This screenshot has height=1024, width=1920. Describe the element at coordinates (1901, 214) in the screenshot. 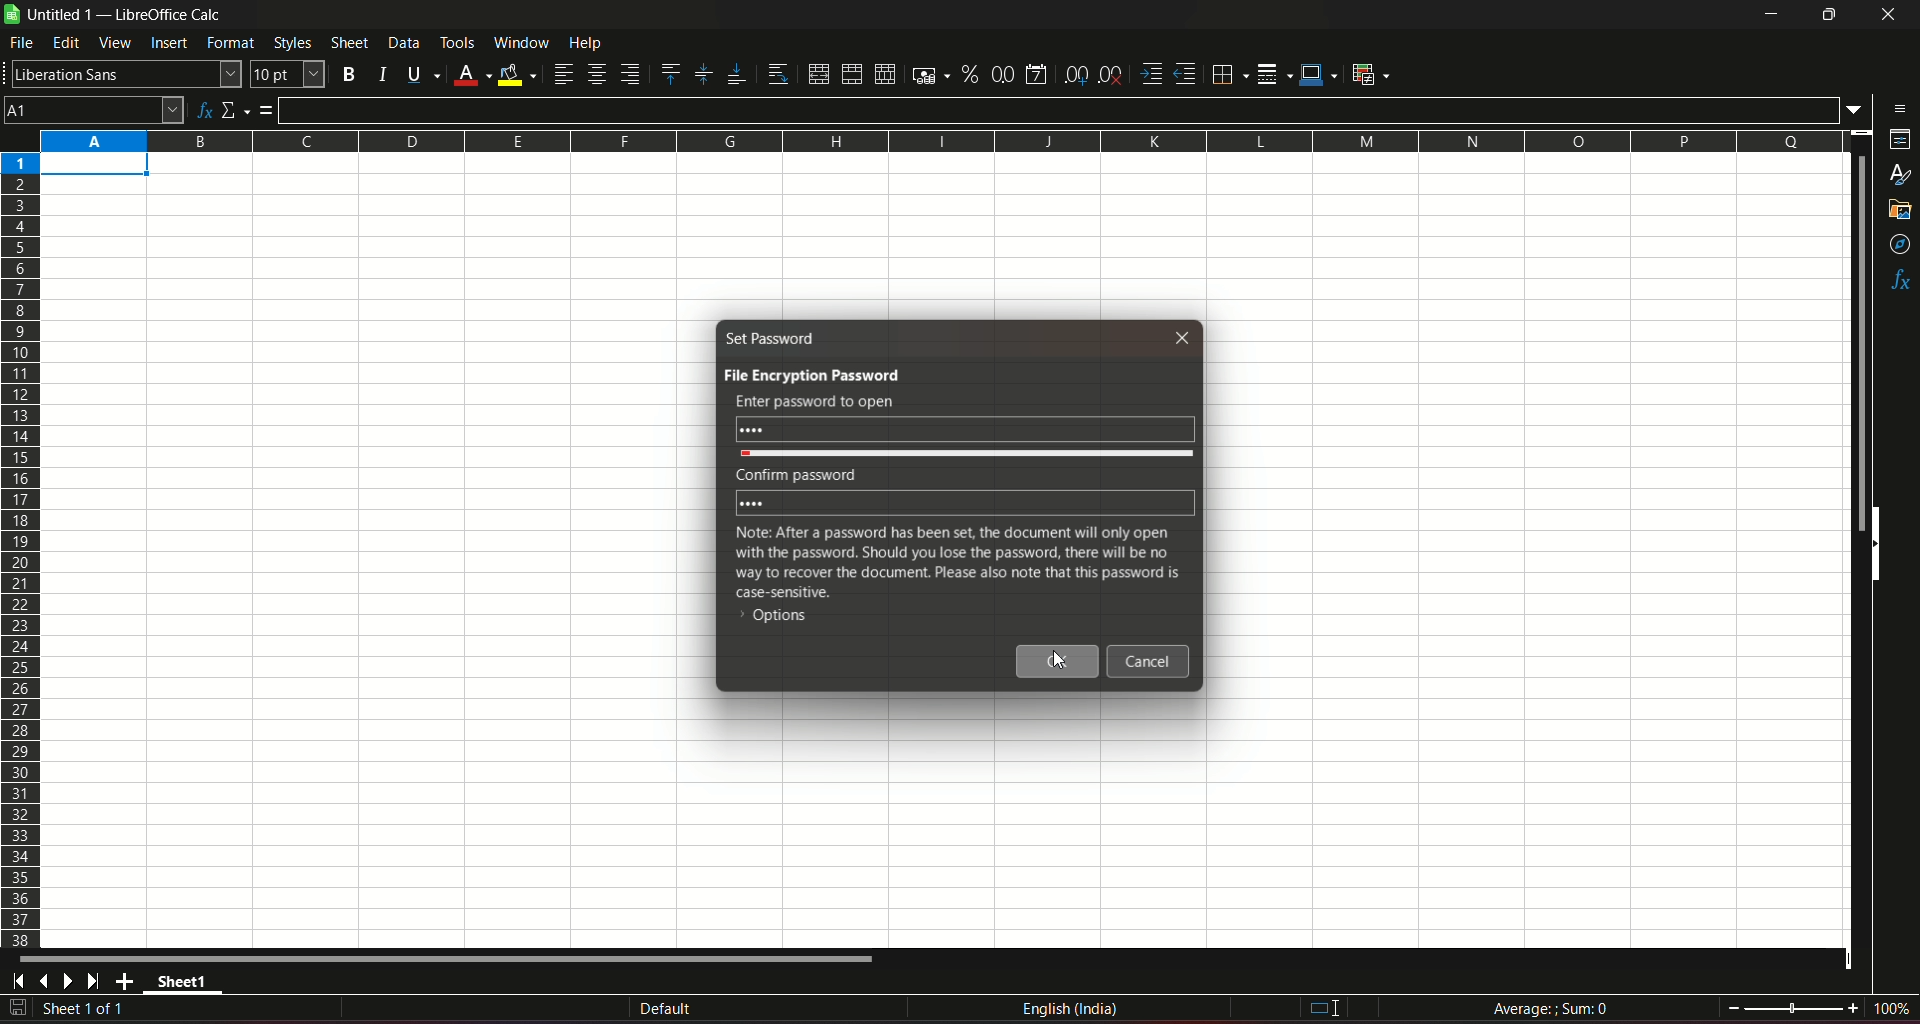

I see `gallery` at that location.